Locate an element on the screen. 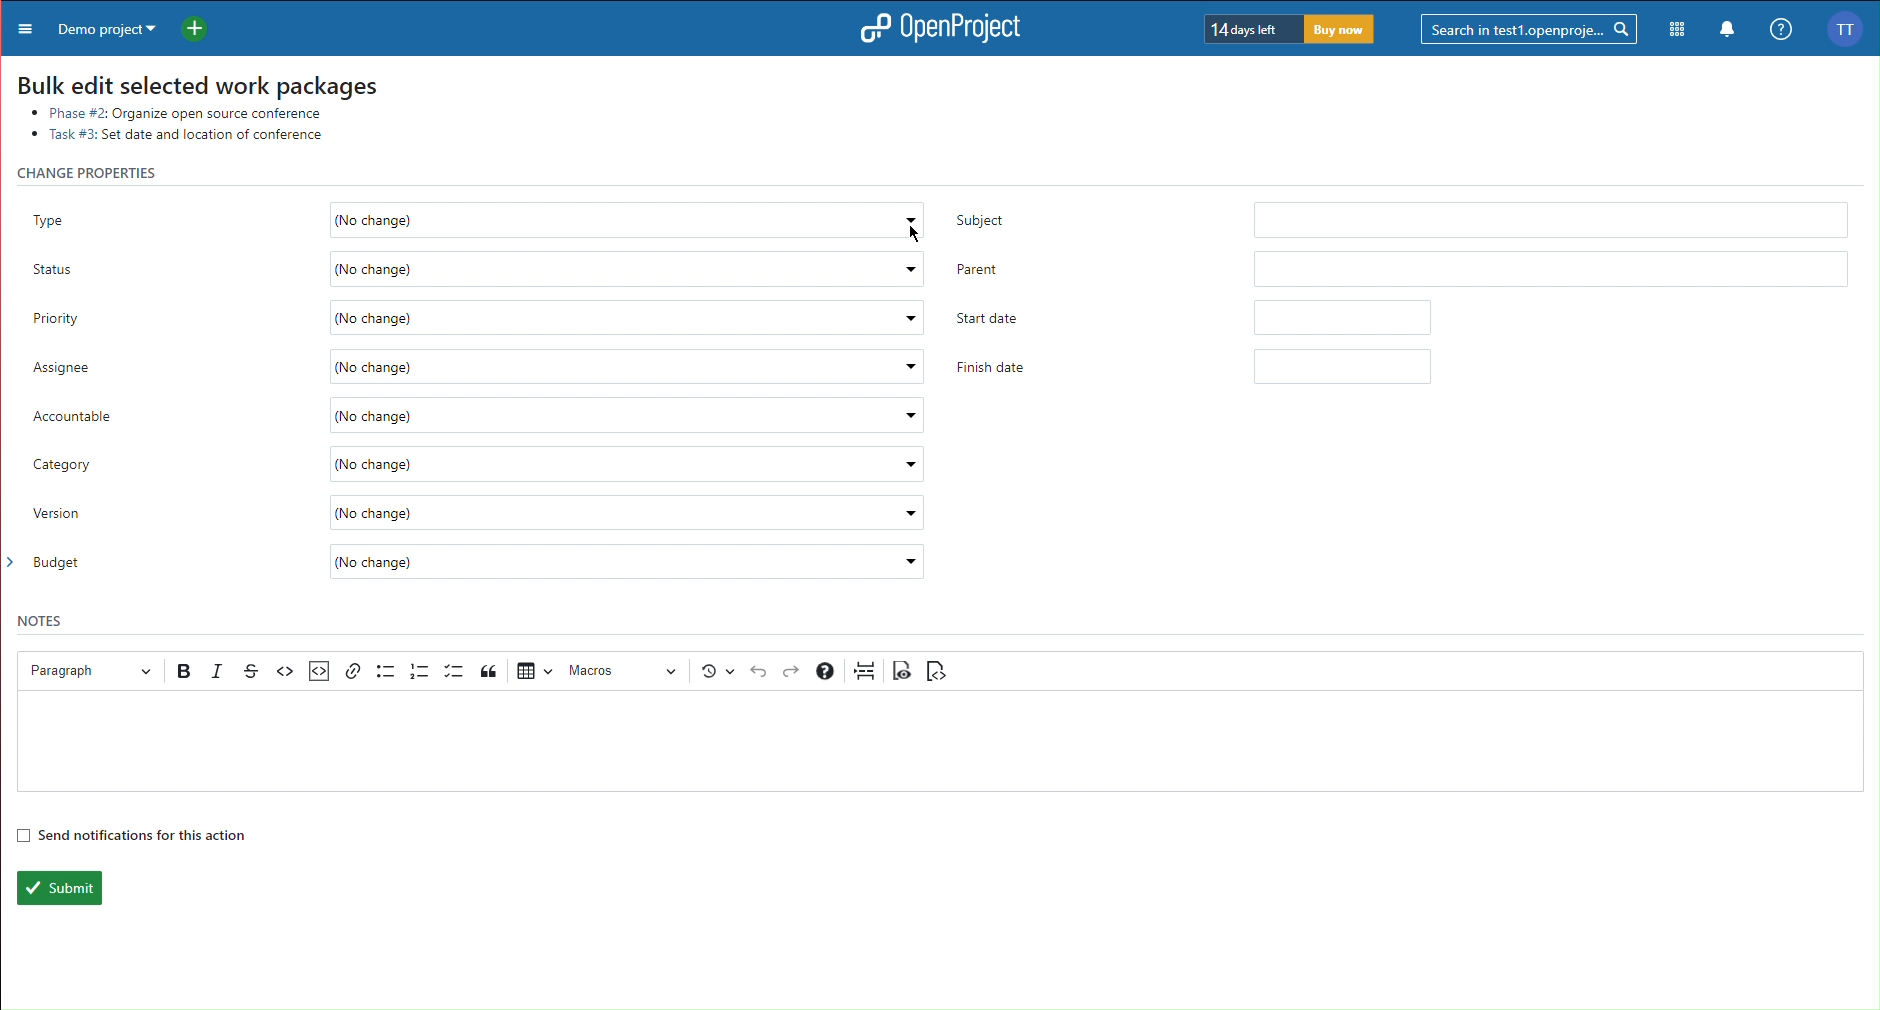  Category is located at coordinates (480, 466).